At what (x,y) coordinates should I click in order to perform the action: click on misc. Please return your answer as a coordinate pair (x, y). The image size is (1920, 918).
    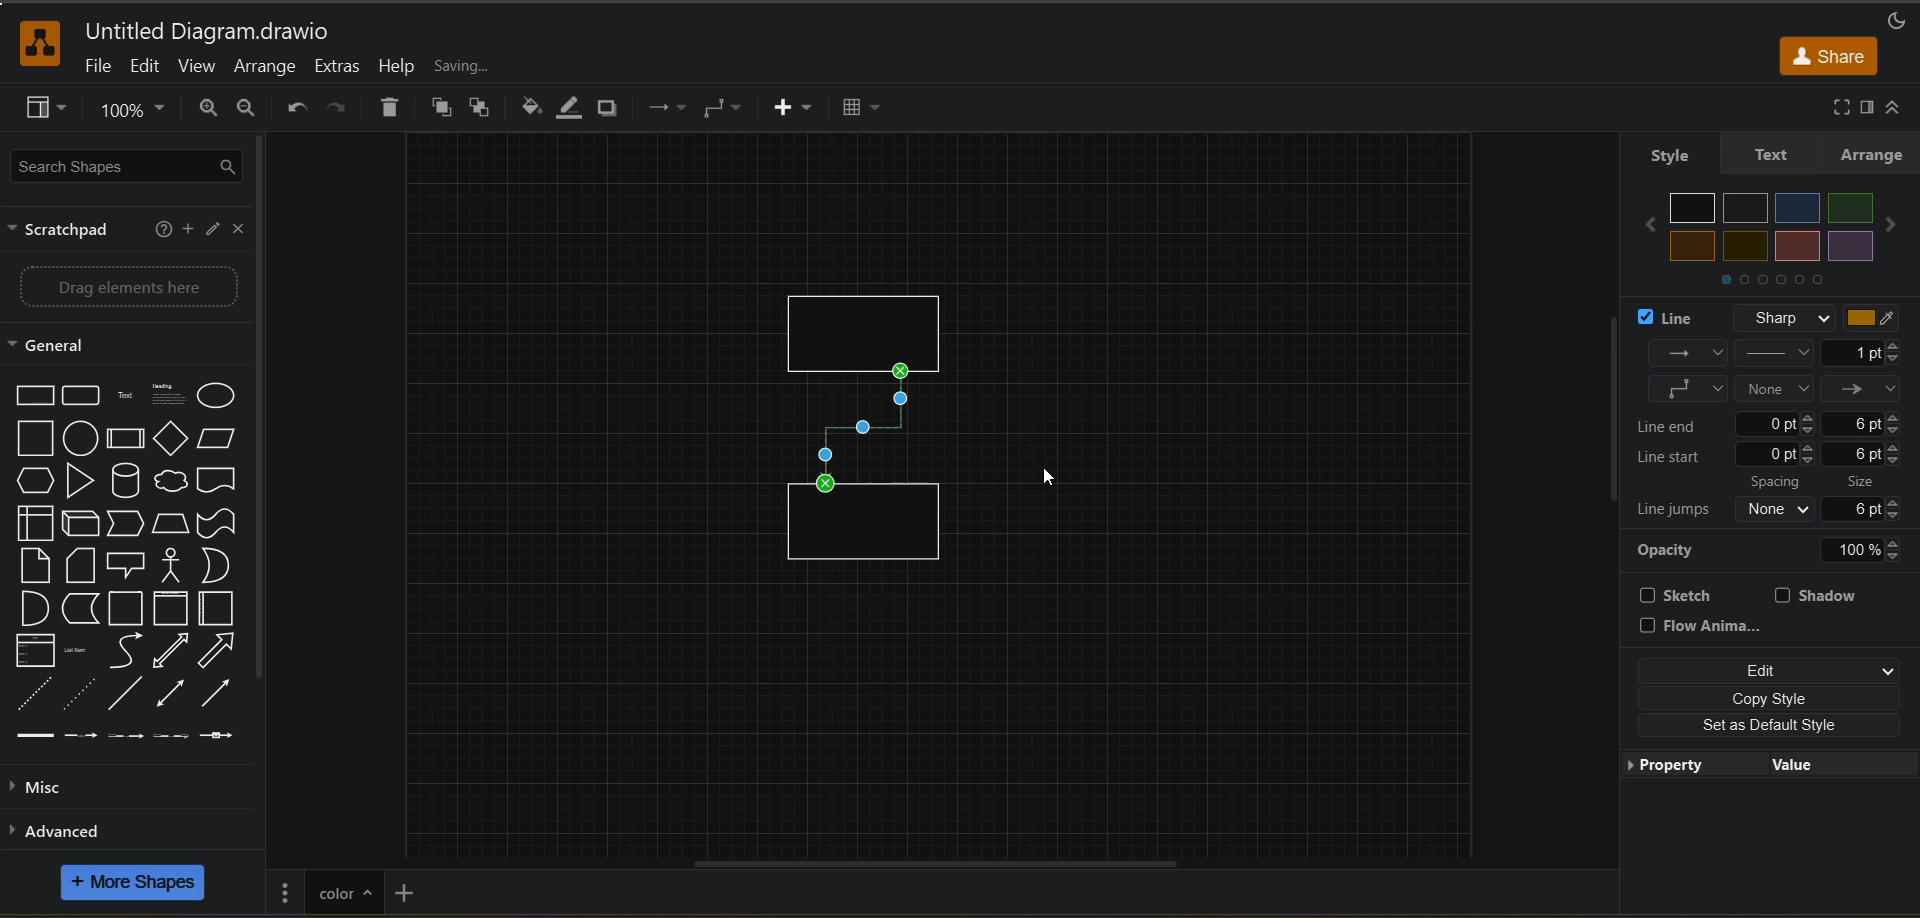
    Looking at the image, I should click on (44, 788).